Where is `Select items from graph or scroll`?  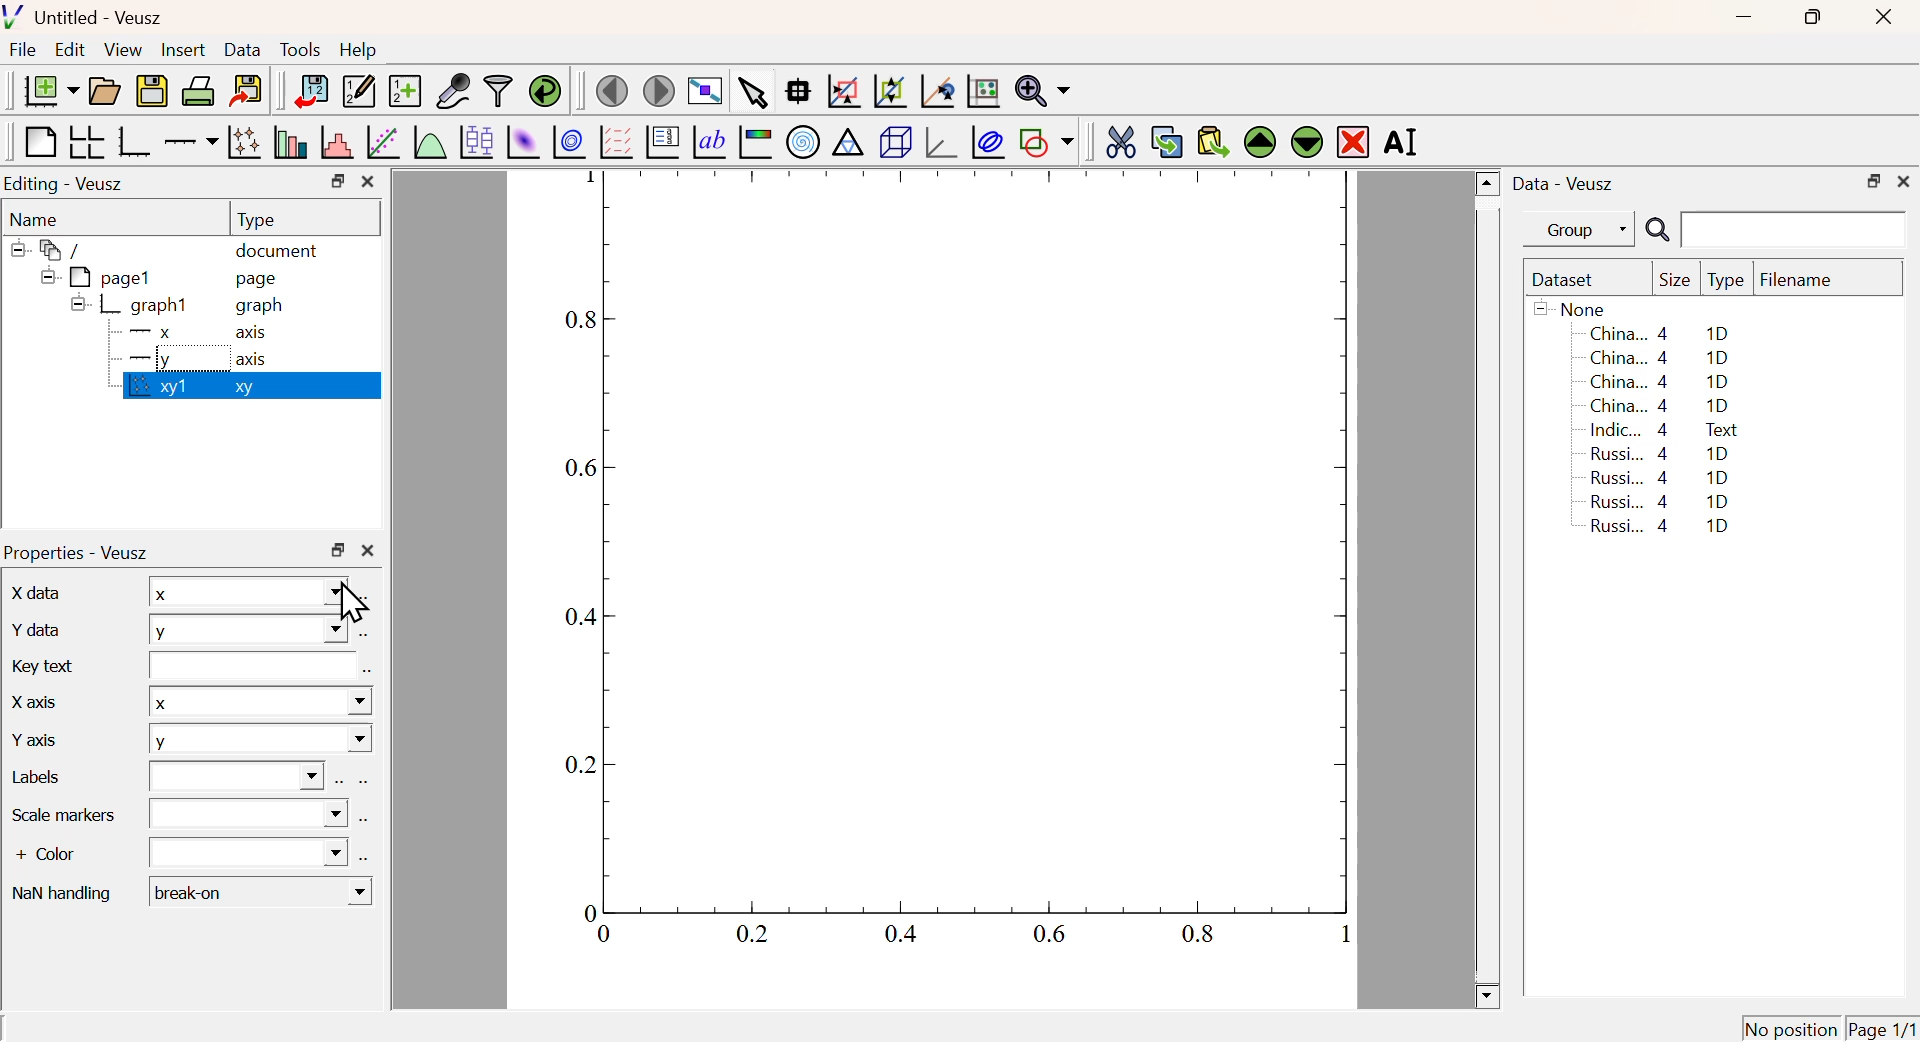
Select items from graph or scroll is located at coordinates (751, 96).